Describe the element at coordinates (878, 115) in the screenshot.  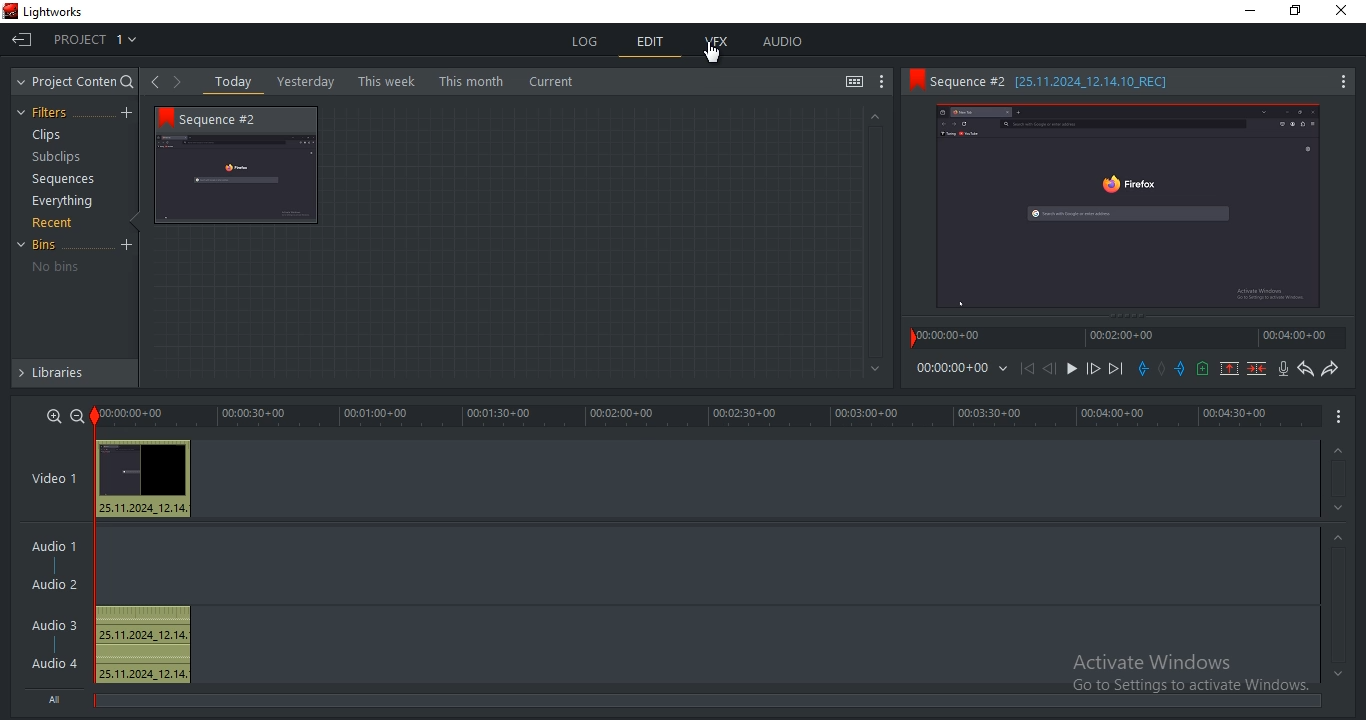
I see `greyed out up arrow` at that location.